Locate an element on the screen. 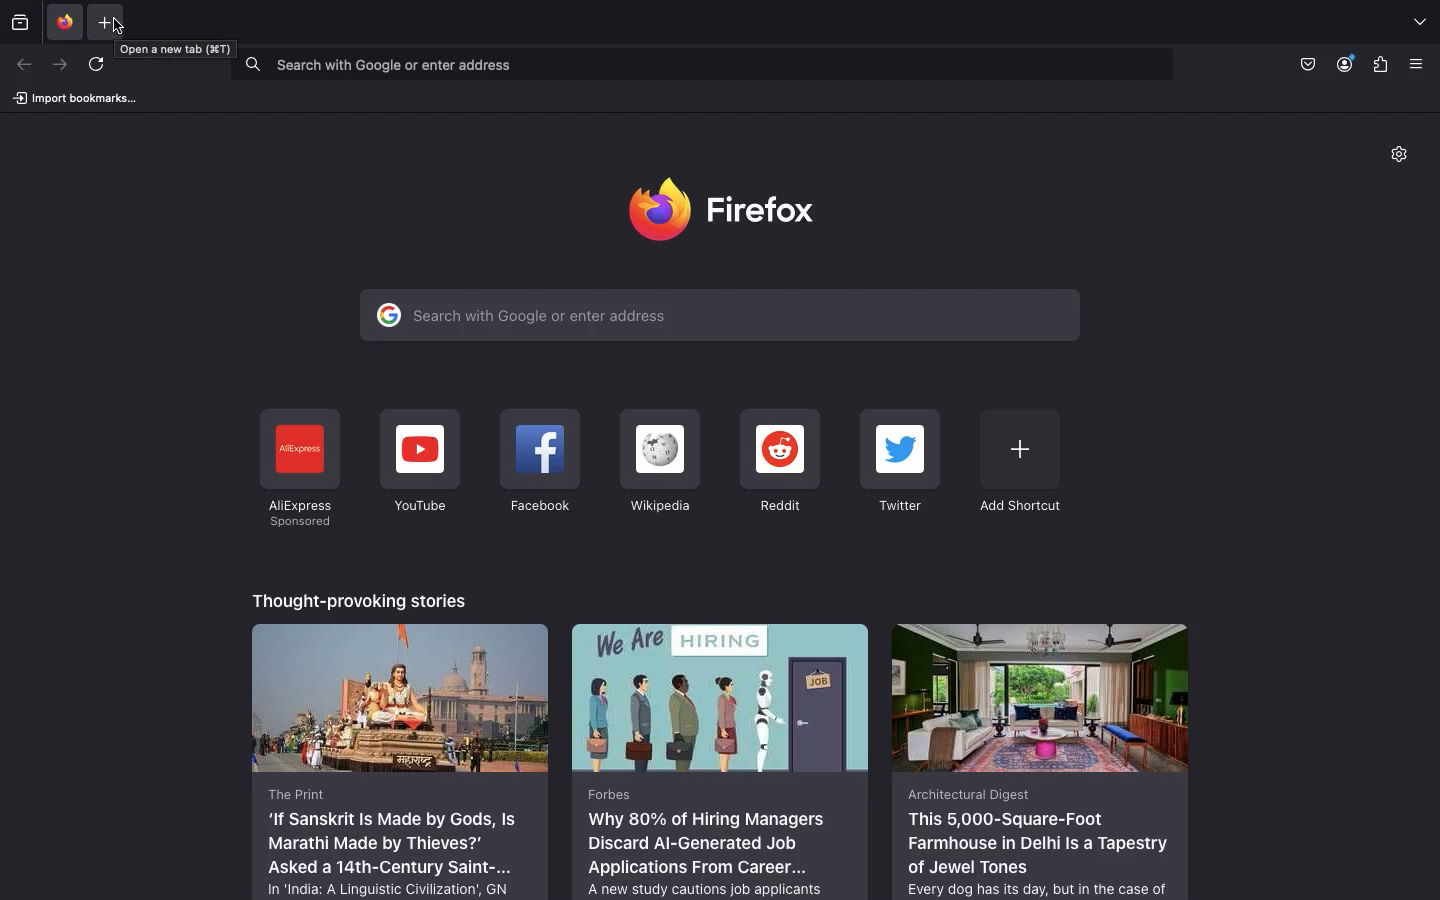  Search bar is located at coordinates (699, 63).